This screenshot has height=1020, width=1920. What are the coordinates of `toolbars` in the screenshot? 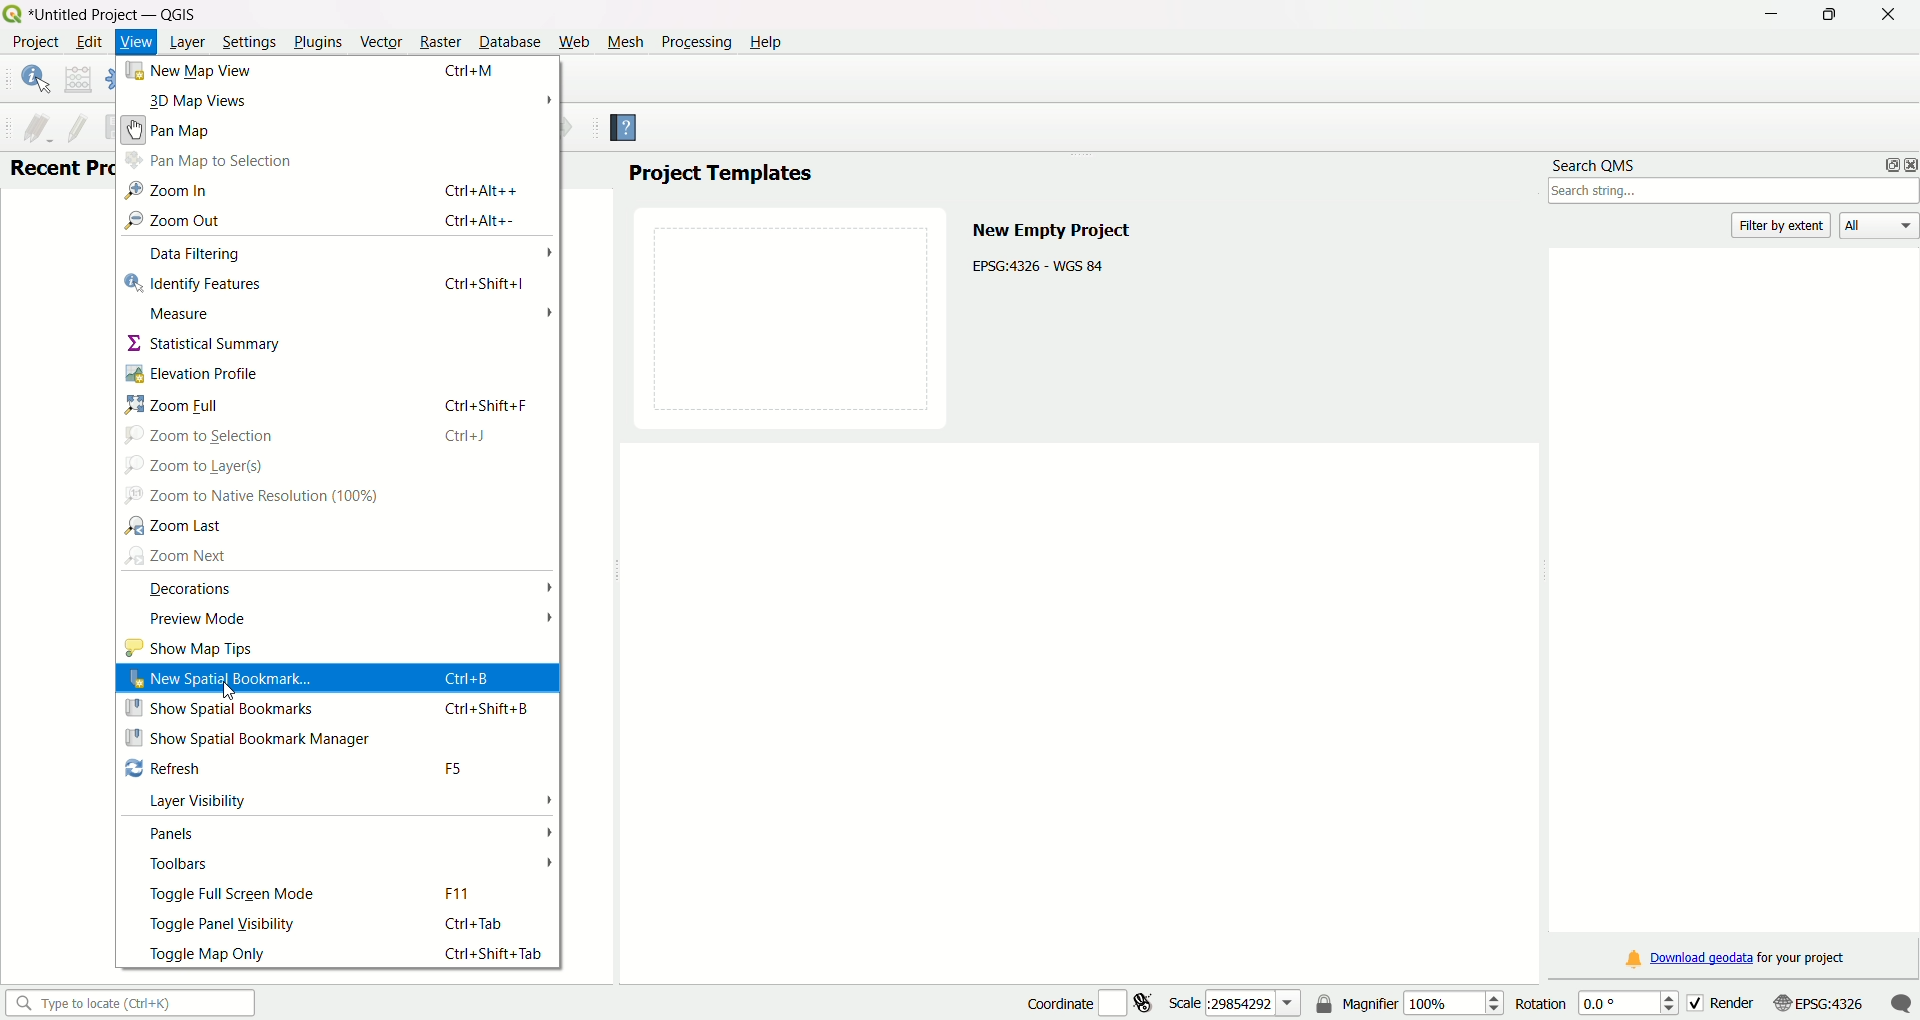 It's located at (180, 865).